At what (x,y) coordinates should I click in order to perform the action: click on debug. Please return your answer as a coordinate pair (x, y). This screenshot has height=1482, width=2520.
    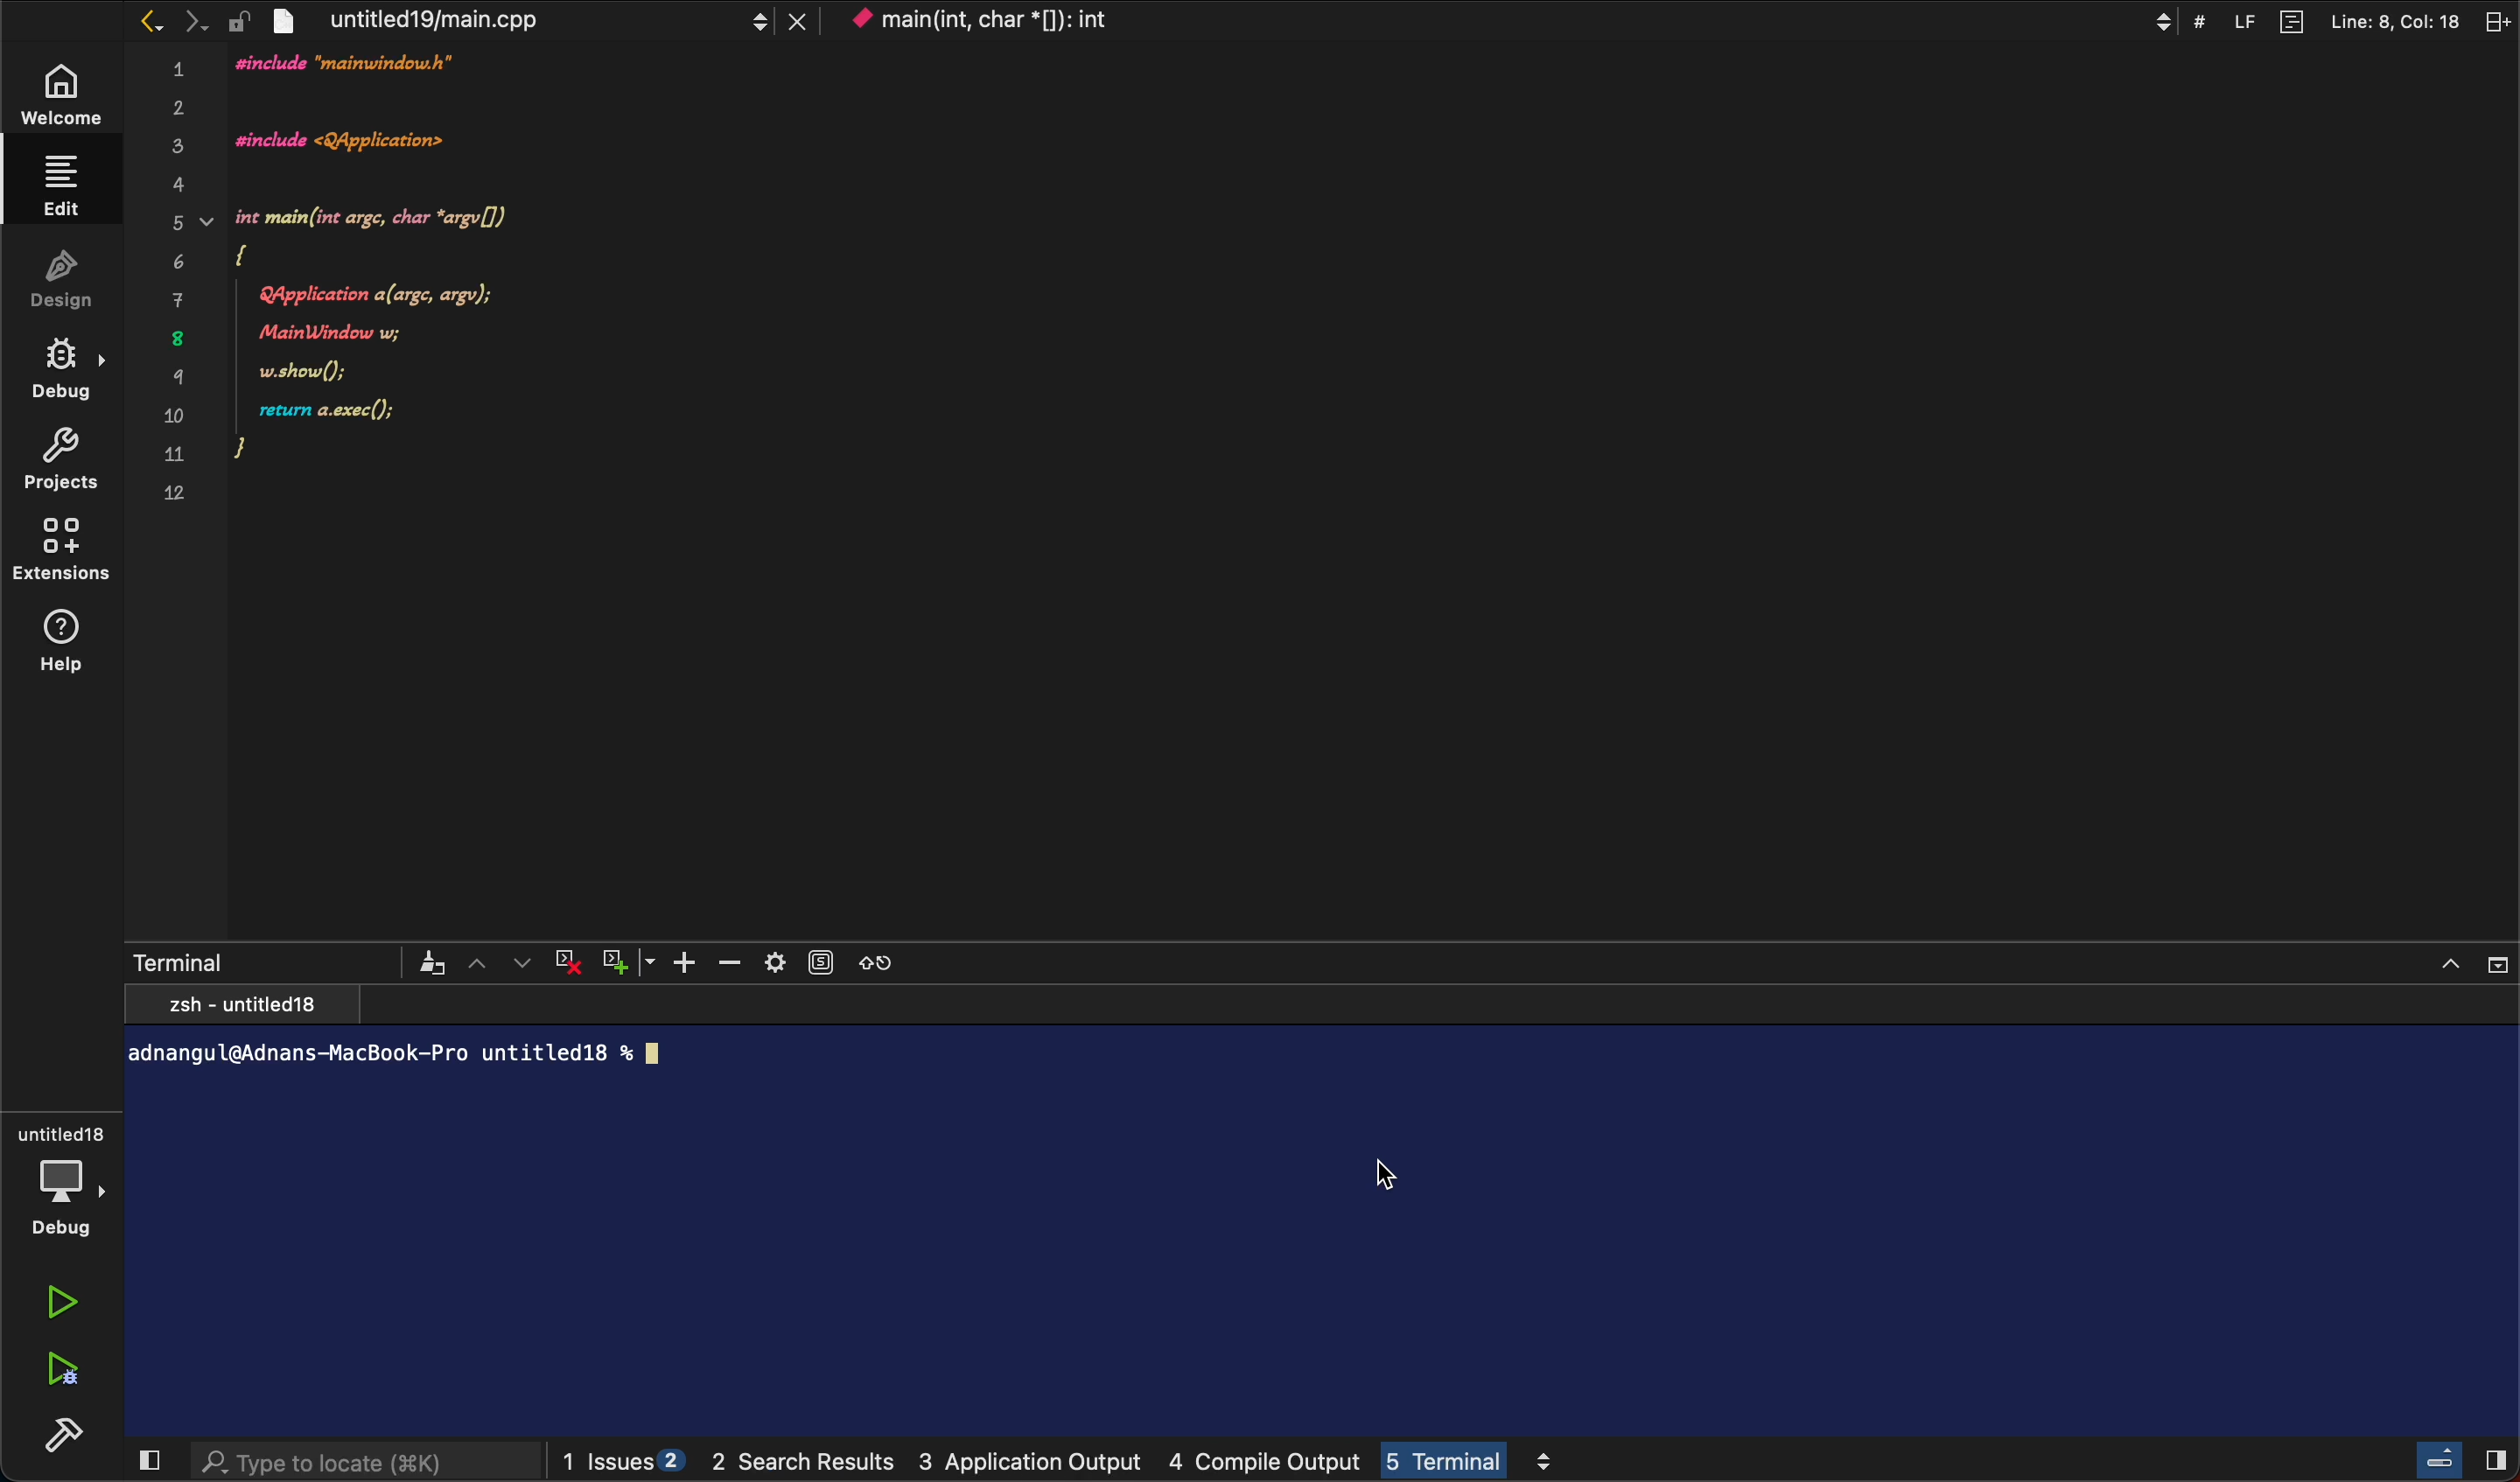
    Looking at the image, I should click on (68, 1179).